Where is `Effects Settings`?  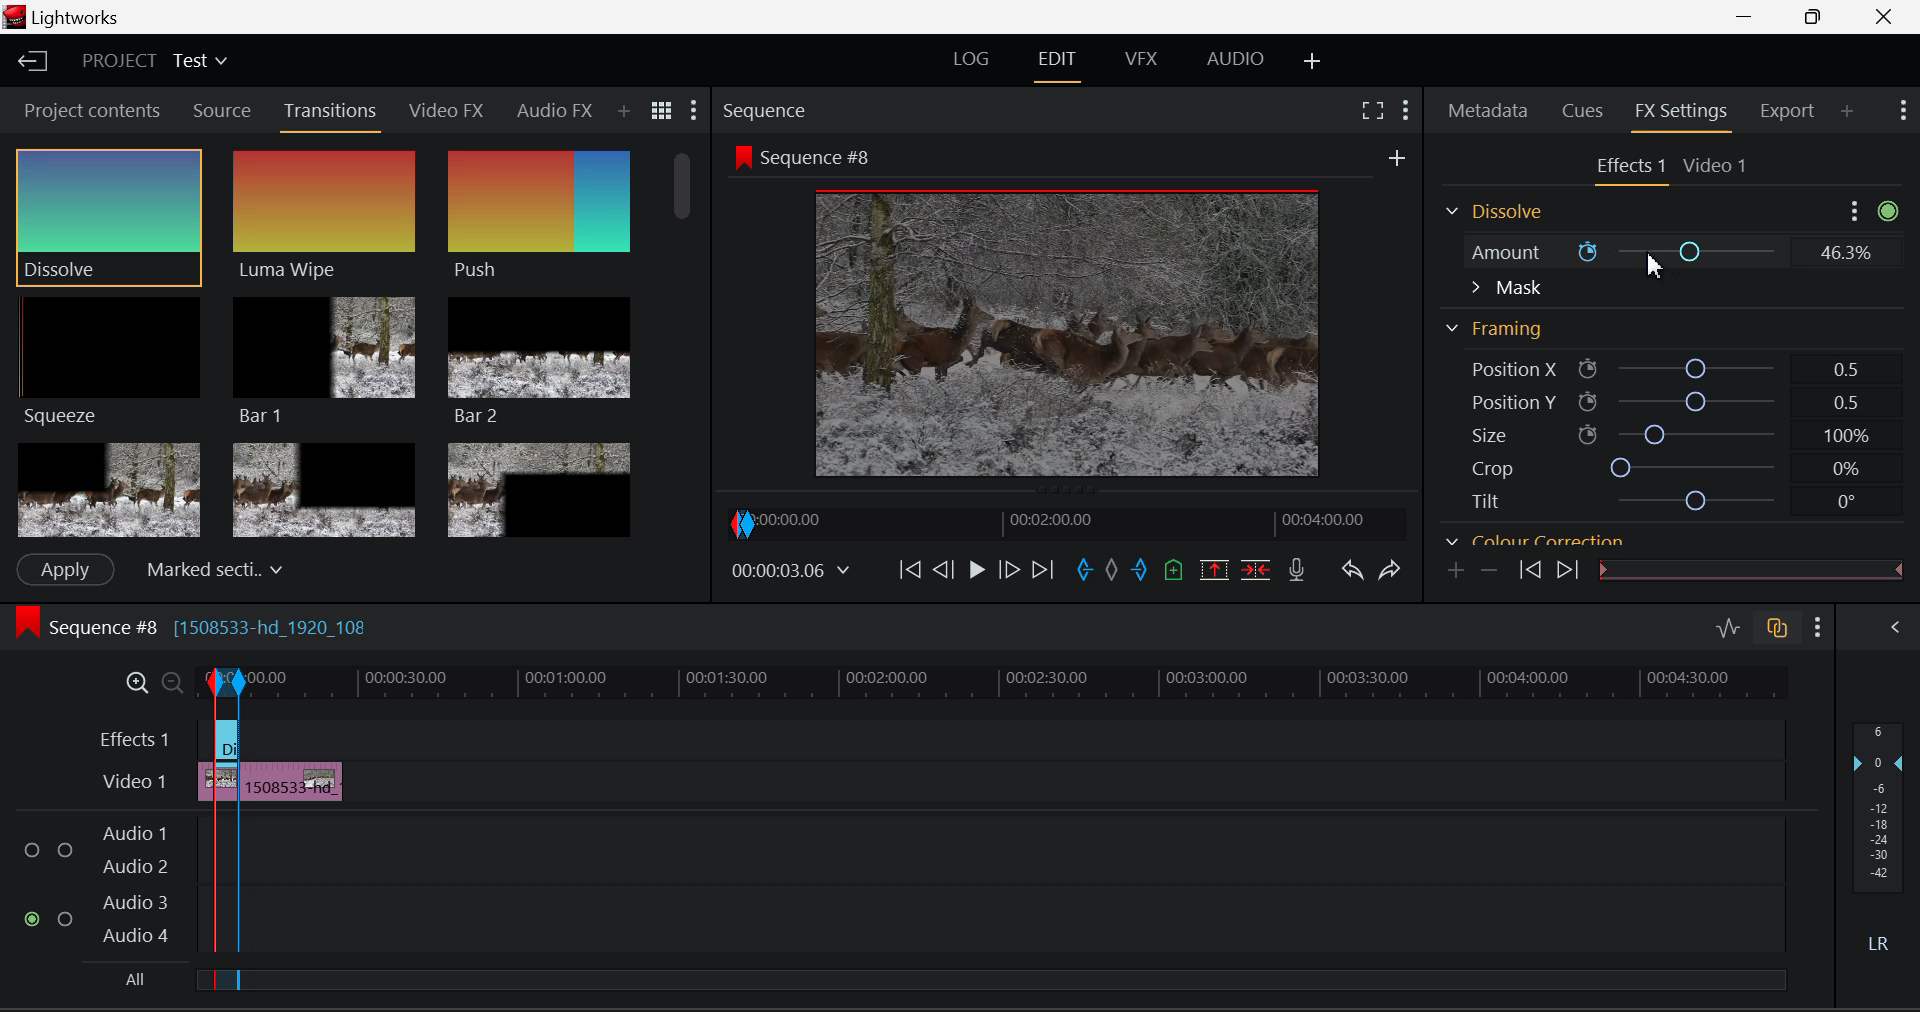
Effects Settings is located at coordinates (1627, 168).